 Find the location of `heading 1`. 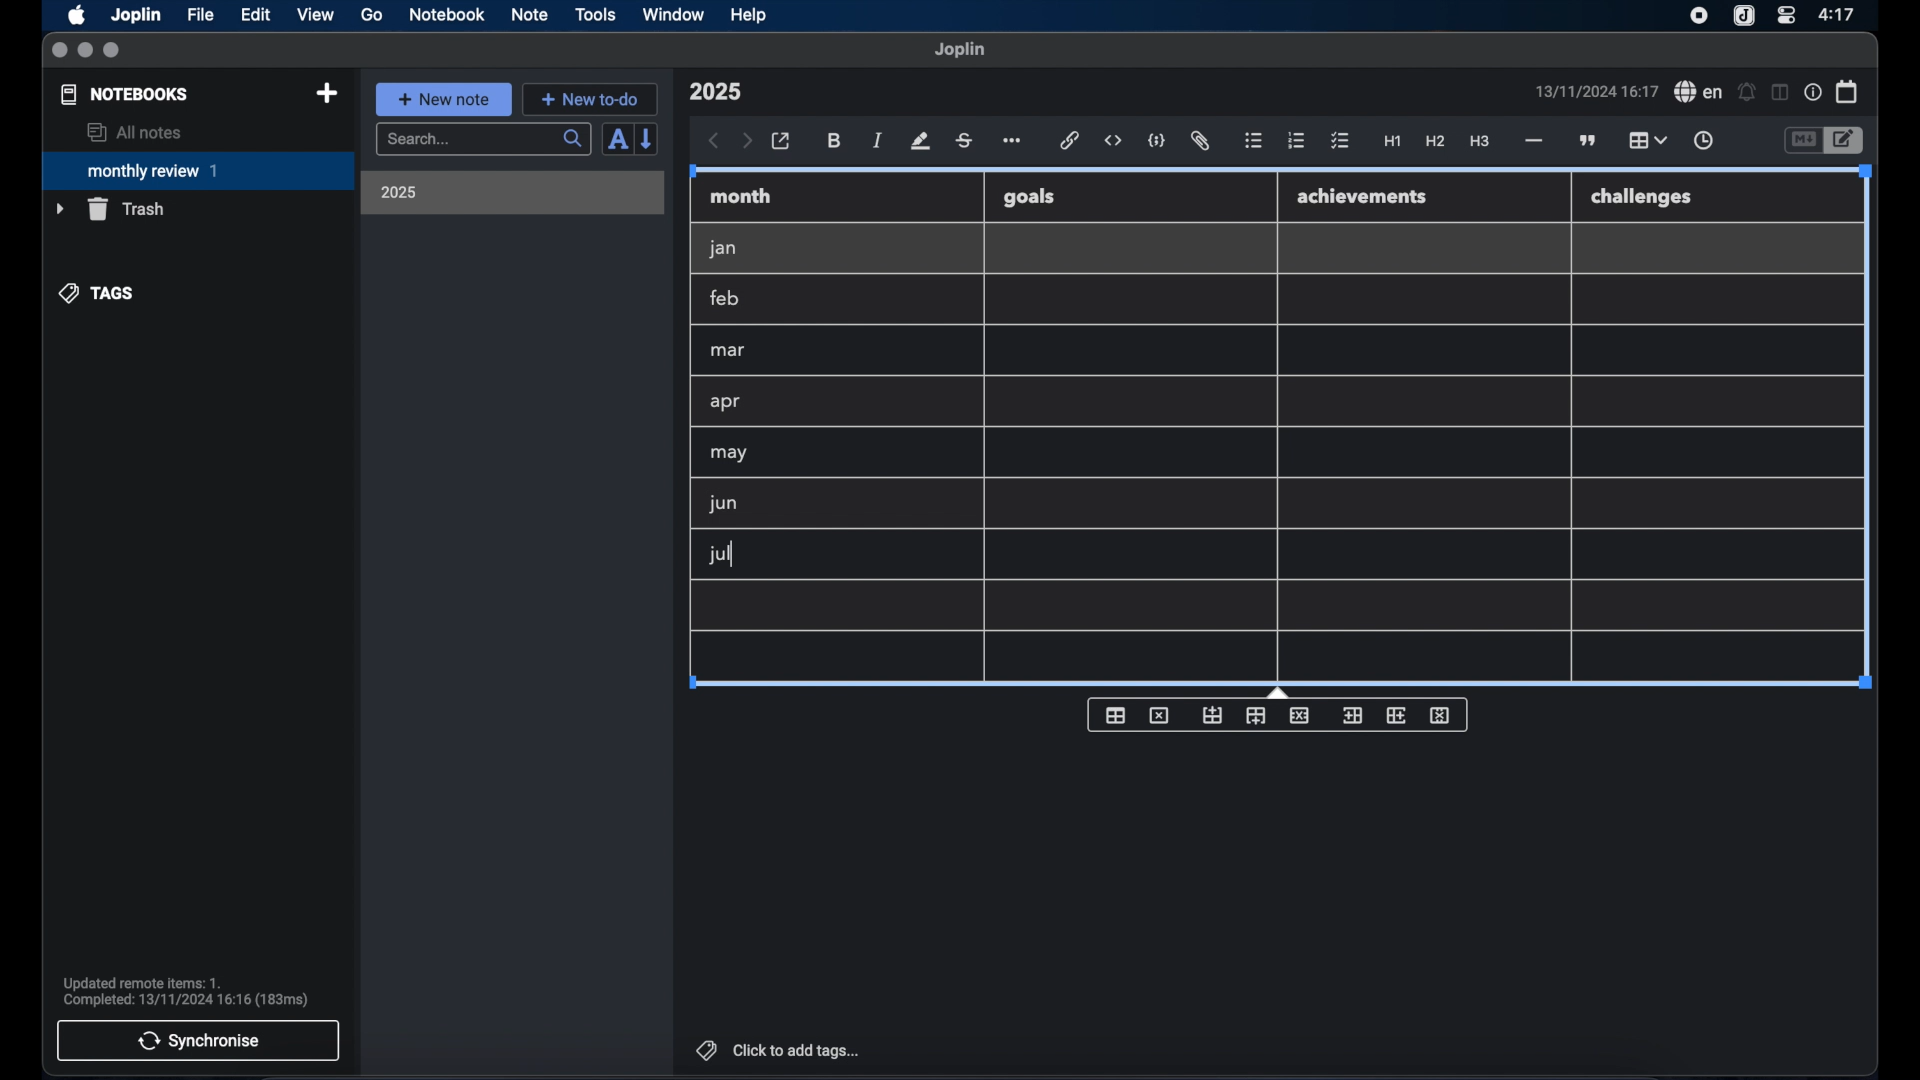

heading 1 is located at coordinates (1393, 142).